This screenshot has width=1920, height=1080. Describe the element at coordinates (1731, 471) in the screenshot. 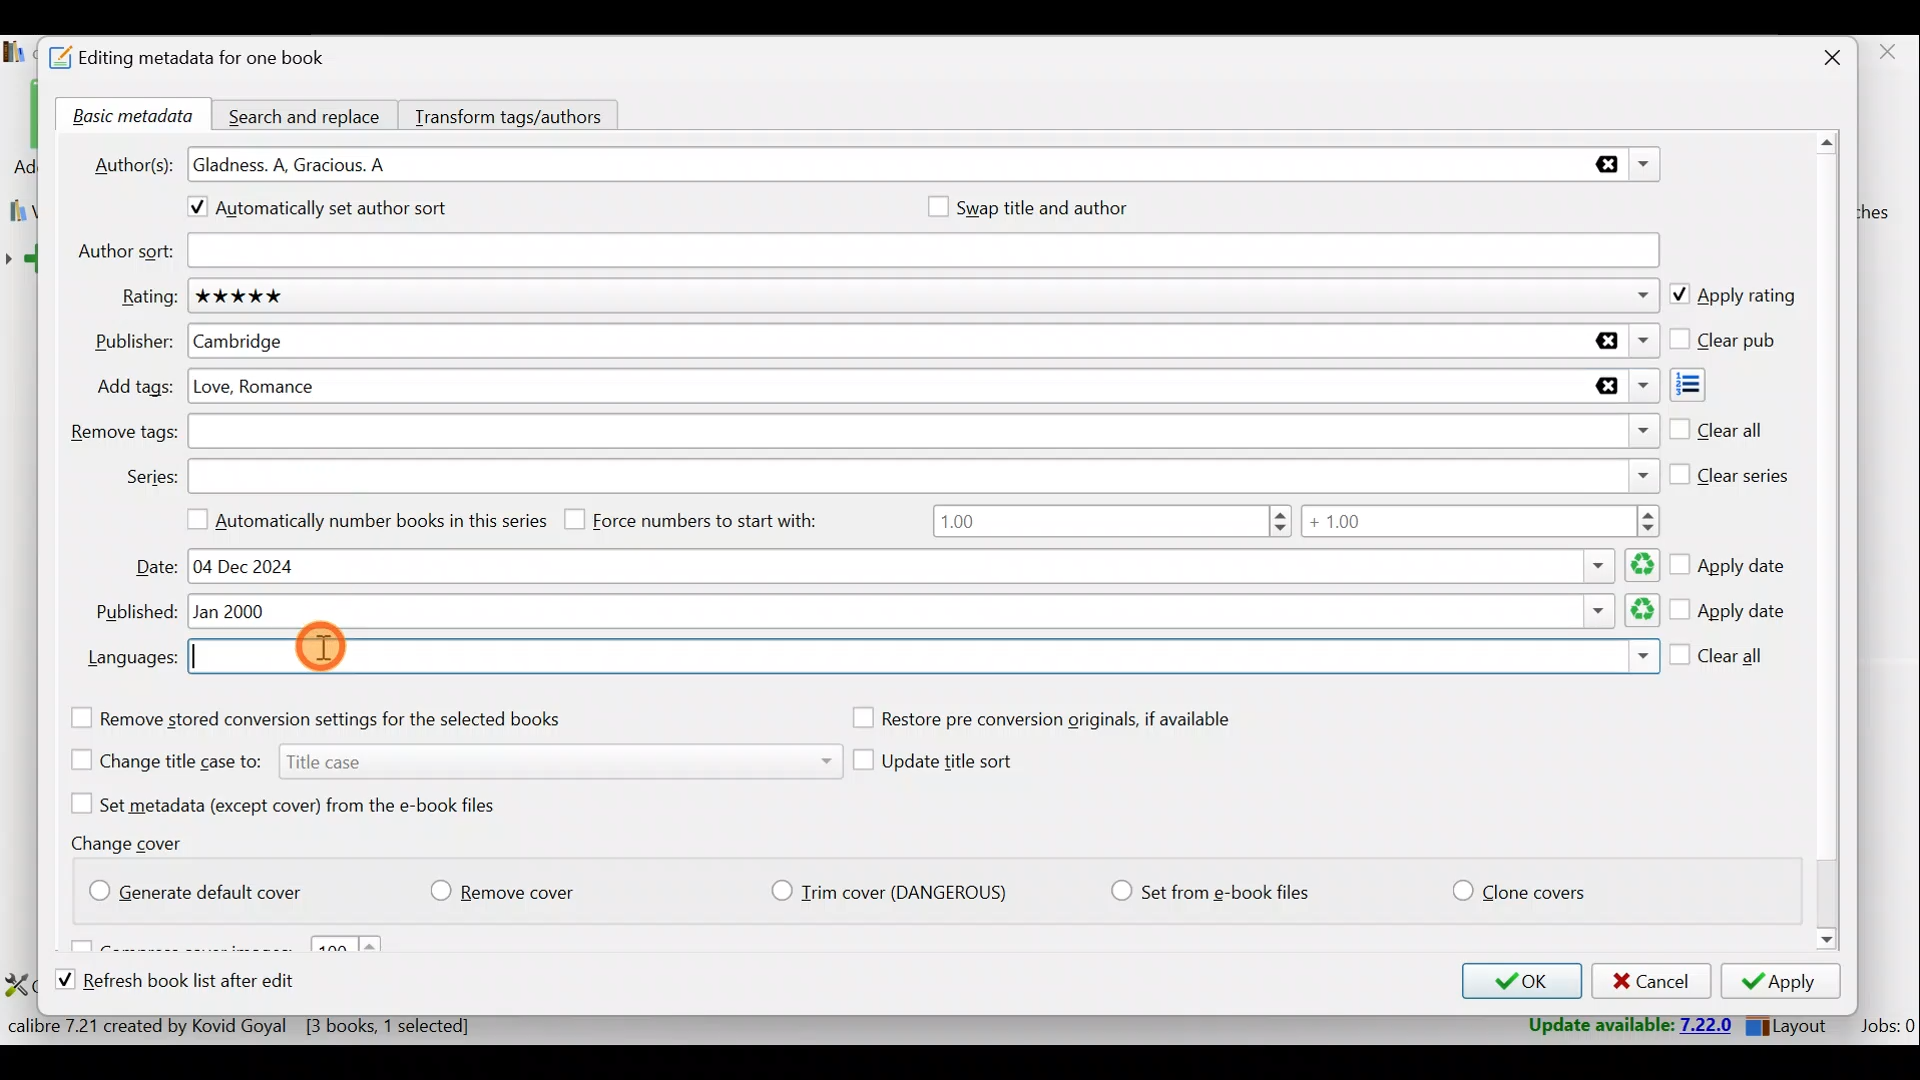

I see `Clear series` at that location.